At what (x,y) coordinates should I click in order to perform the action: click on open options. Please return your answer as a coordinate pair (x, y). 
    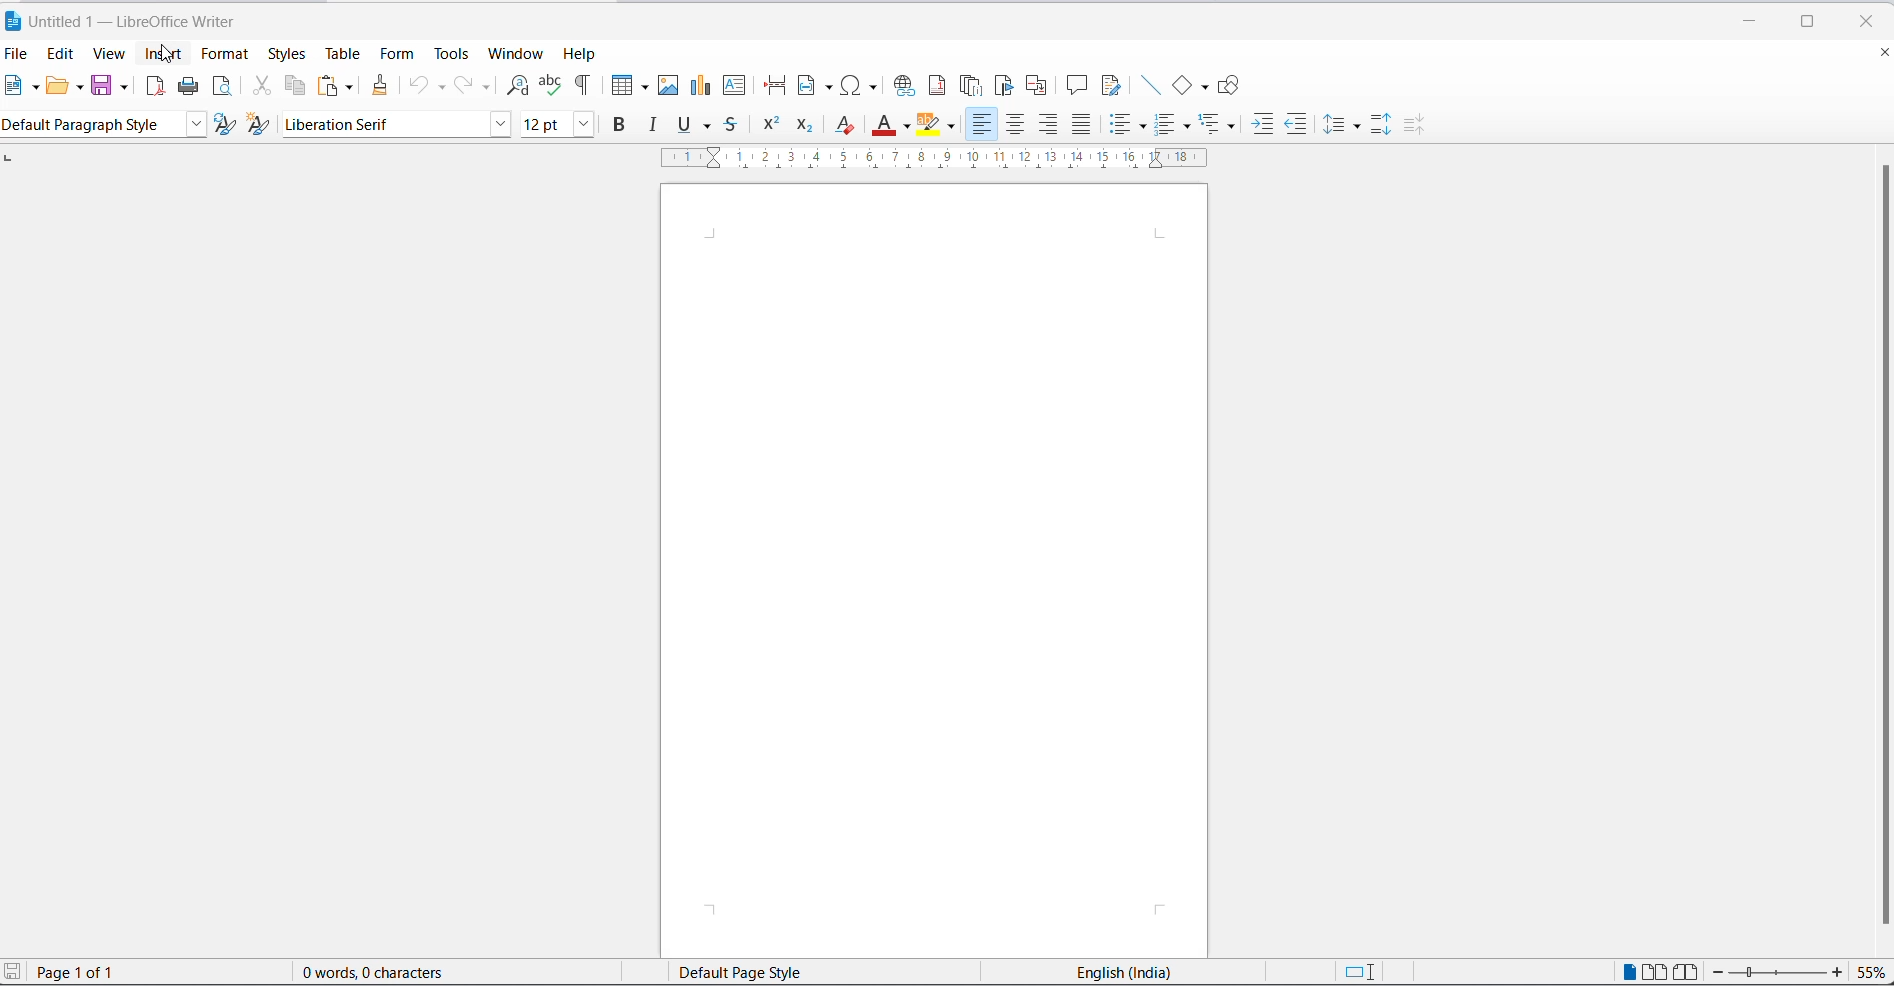
    Looking at the image, I should click on (74, 86).